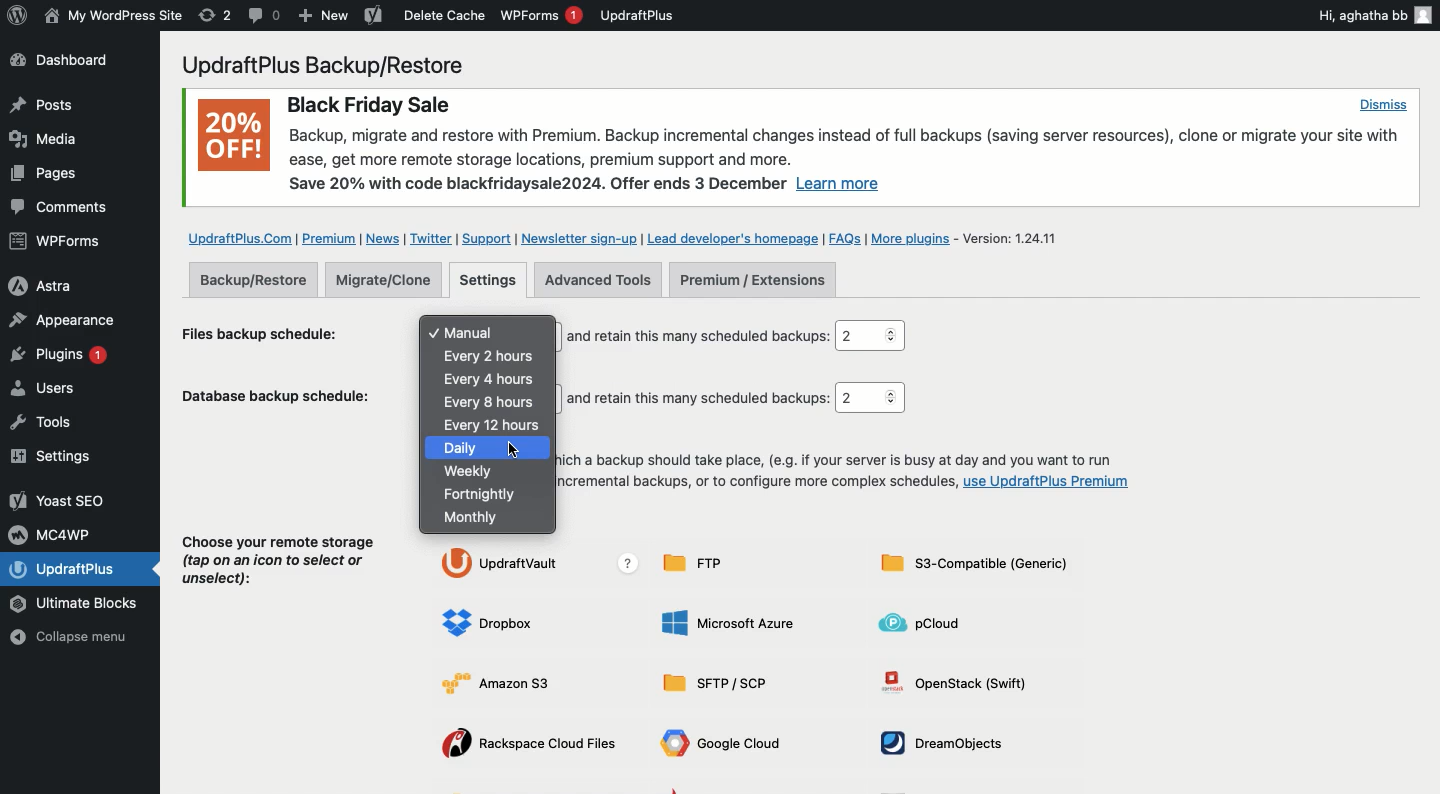 The height and width of the screenshot is (794, 1440). I want to click on Settings, so click(490, 281).